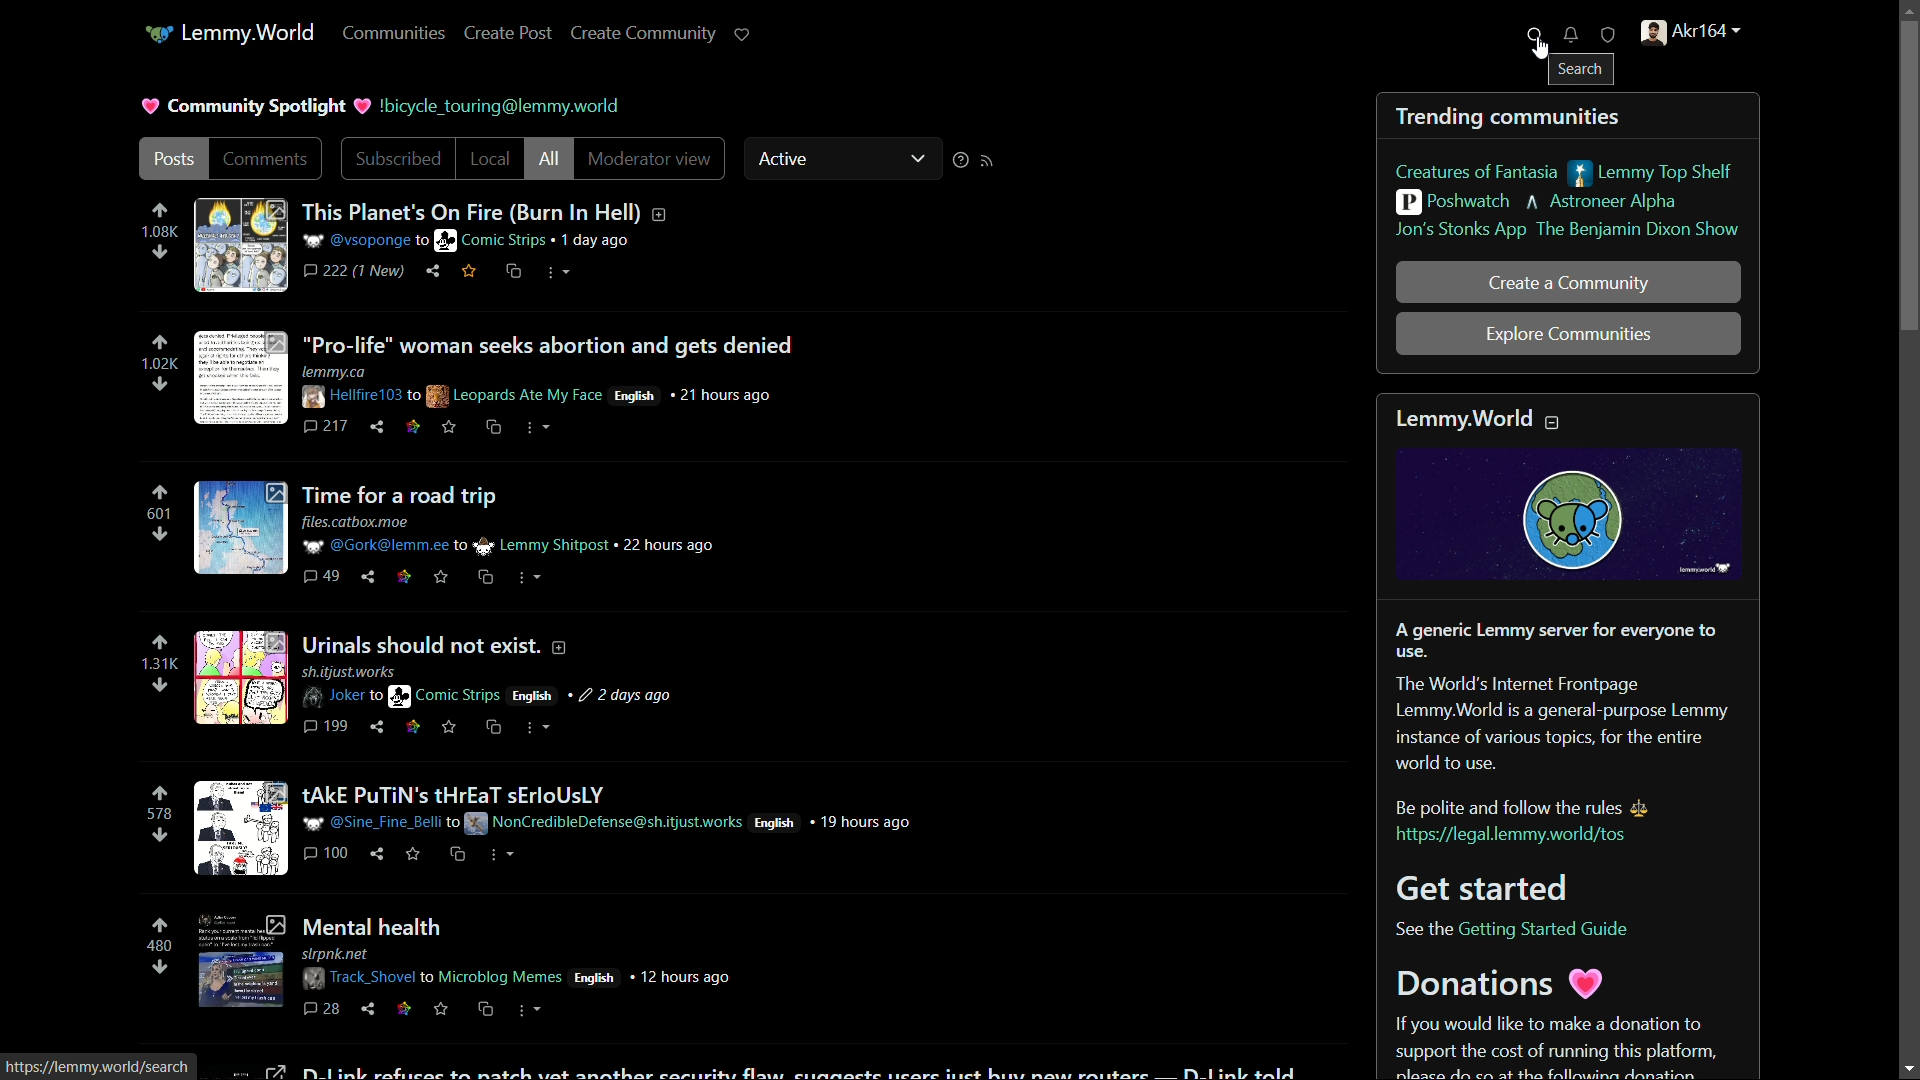 The width and height of the screenshot is (1920, 1080). Describe the element at coordinates (101, 1066) in the screenshot. I see `text` at that location.